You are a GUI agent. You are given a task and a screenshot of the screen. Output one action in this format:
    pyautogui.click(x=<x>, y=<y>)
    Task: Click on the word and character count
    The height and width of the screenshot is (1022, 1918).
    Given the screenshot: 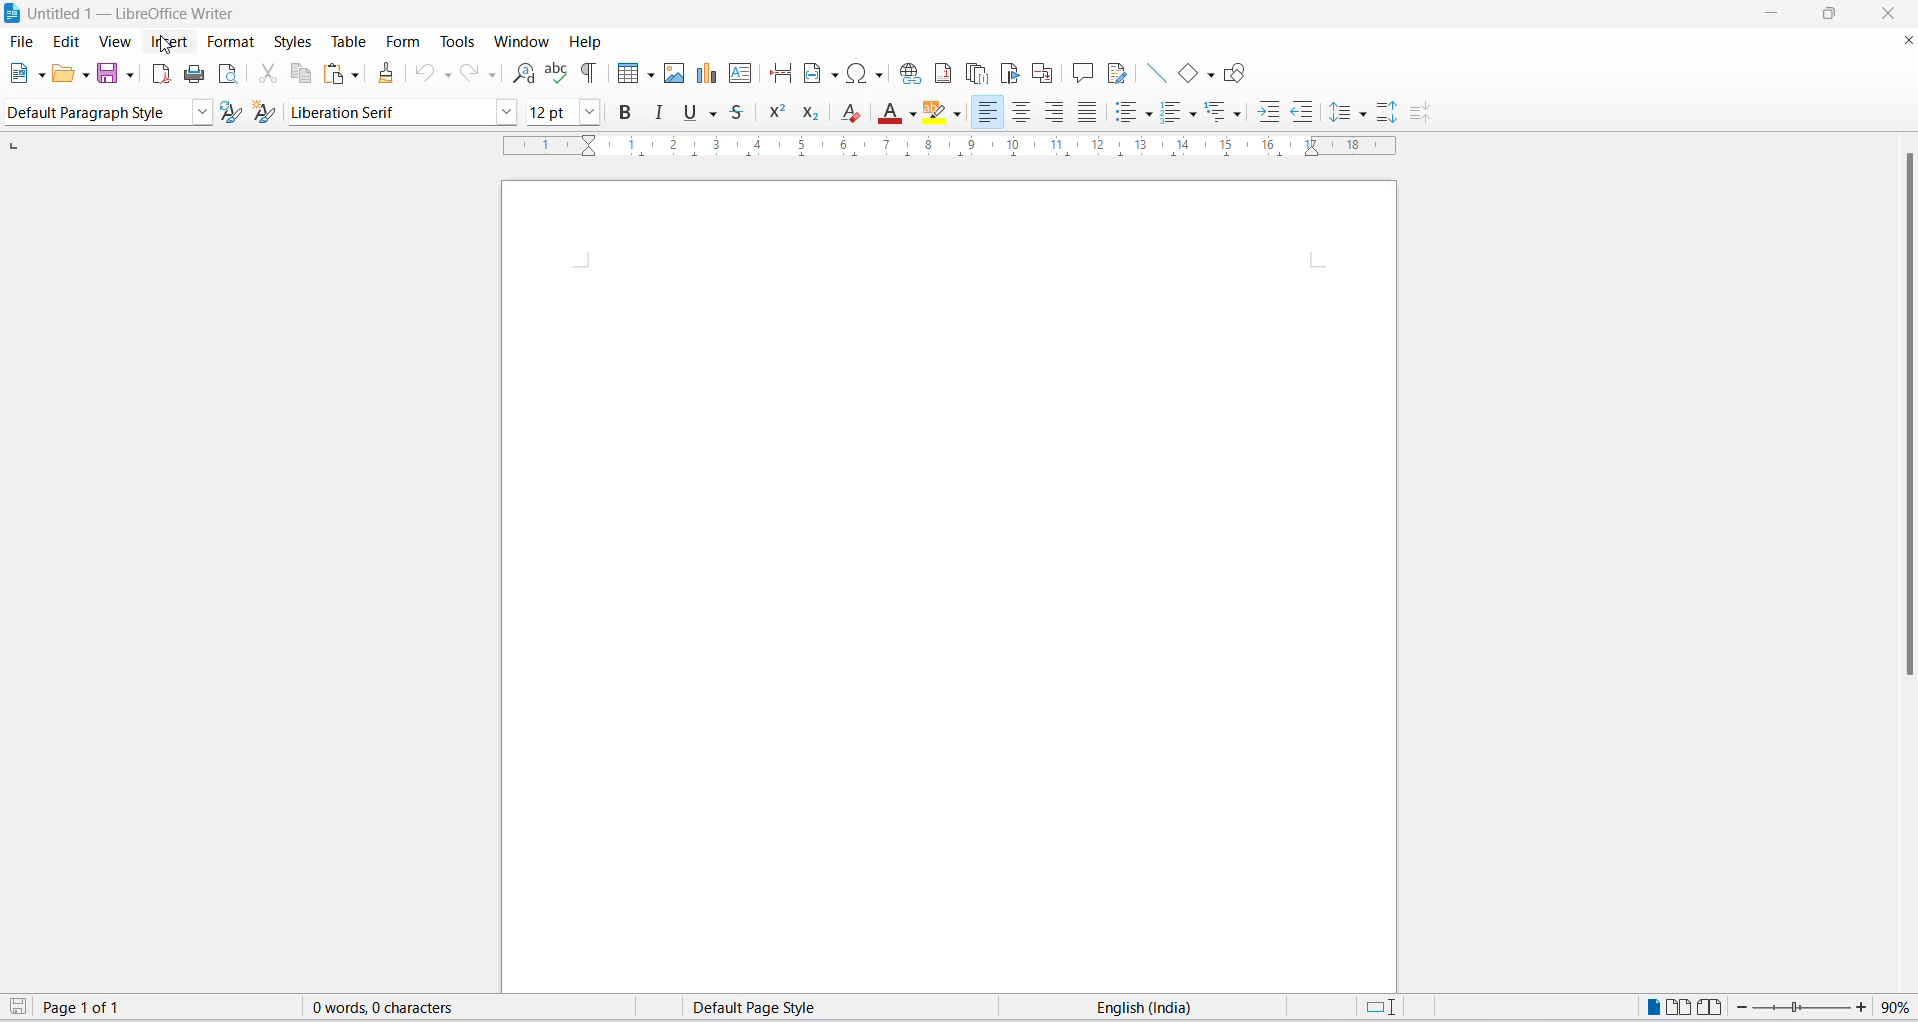 What is the action you would take?
    pyautogui.click(x=393, y=1007)
    